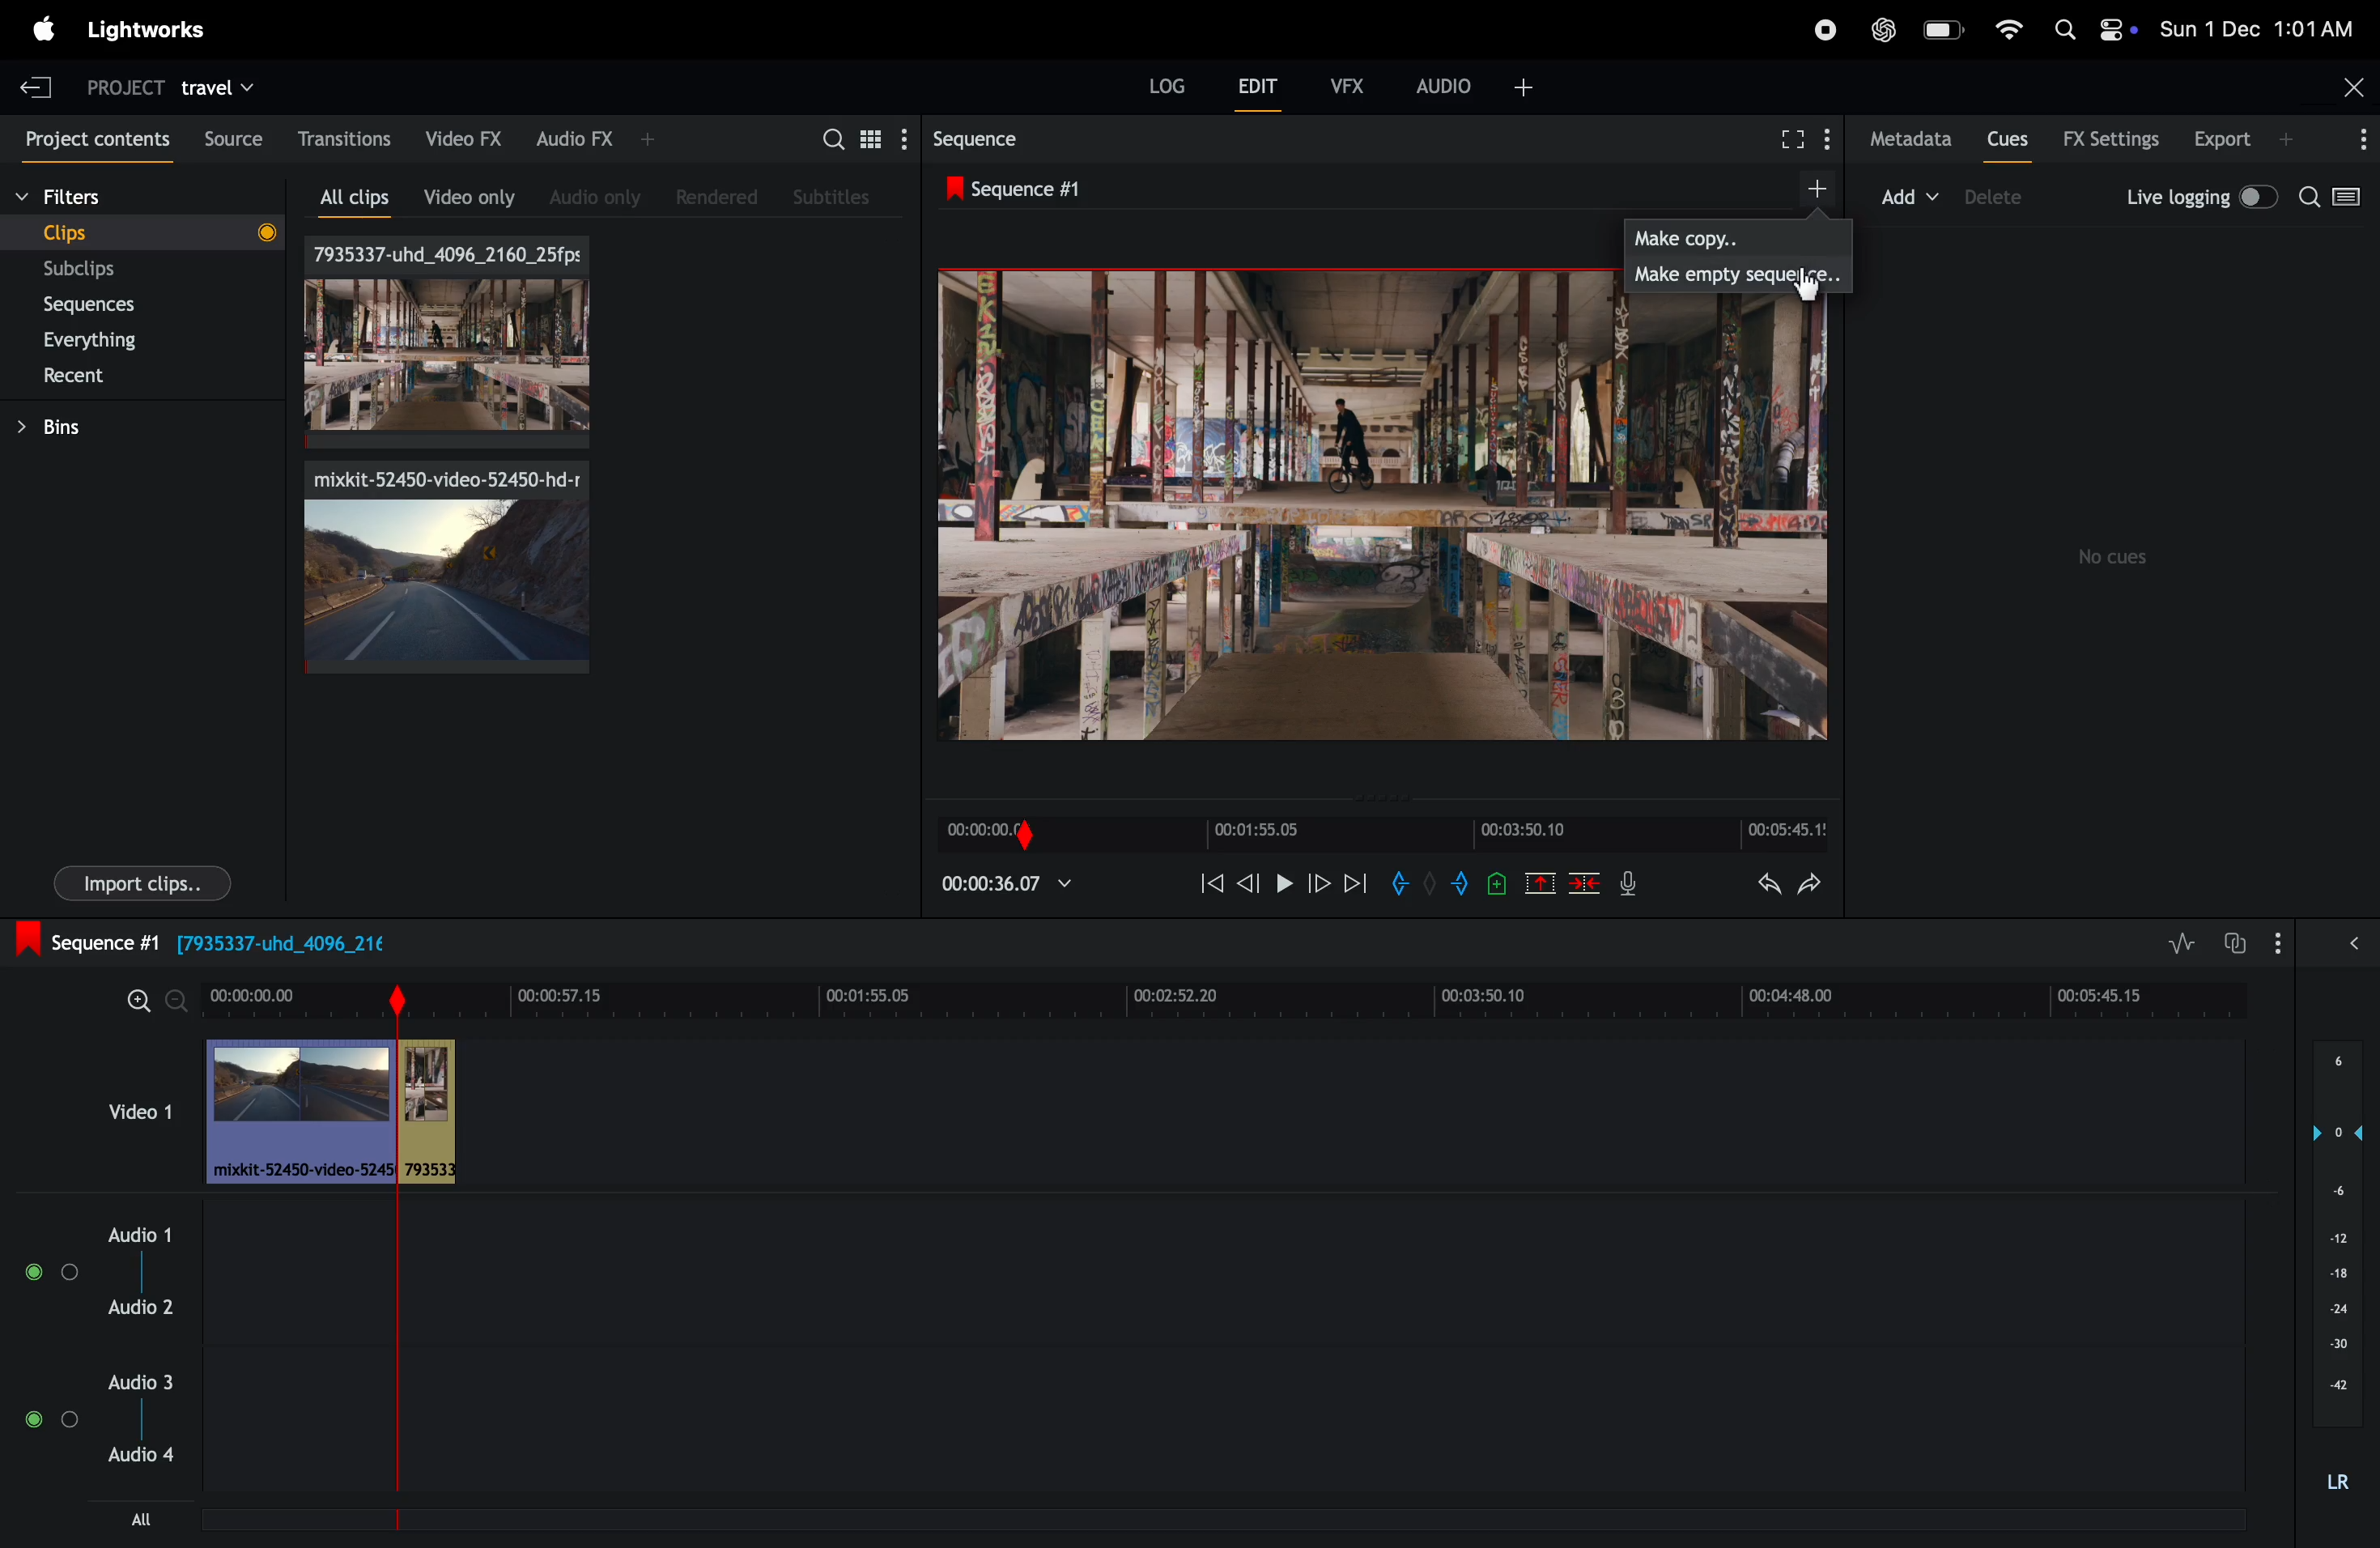 The width and height of the screenshot is (2380, 1548). Describe the element at coordinates (2236, 941) in the screenshot. I see `toggle auto track sync` at that location.